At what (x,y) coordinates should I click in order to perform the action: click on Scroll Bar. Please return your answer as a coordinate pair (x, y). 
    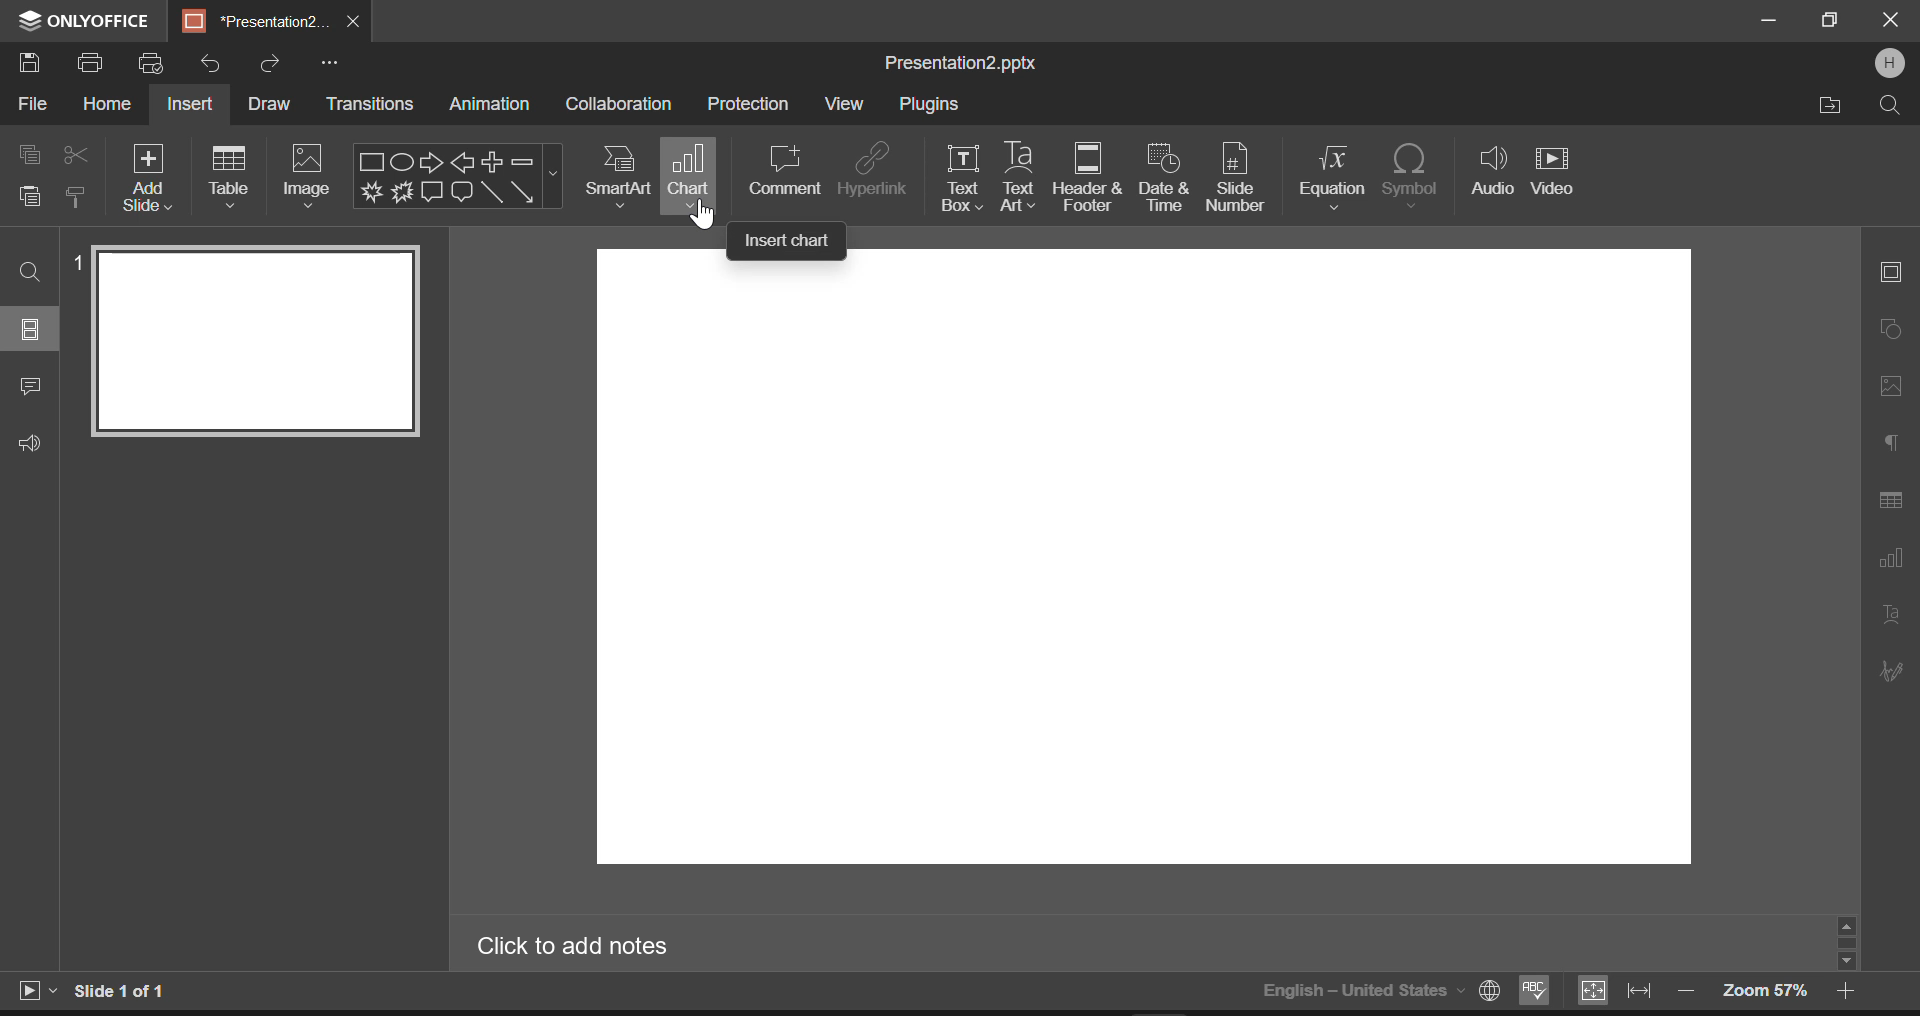
    Looking at the image, I should click on (1848, 942).